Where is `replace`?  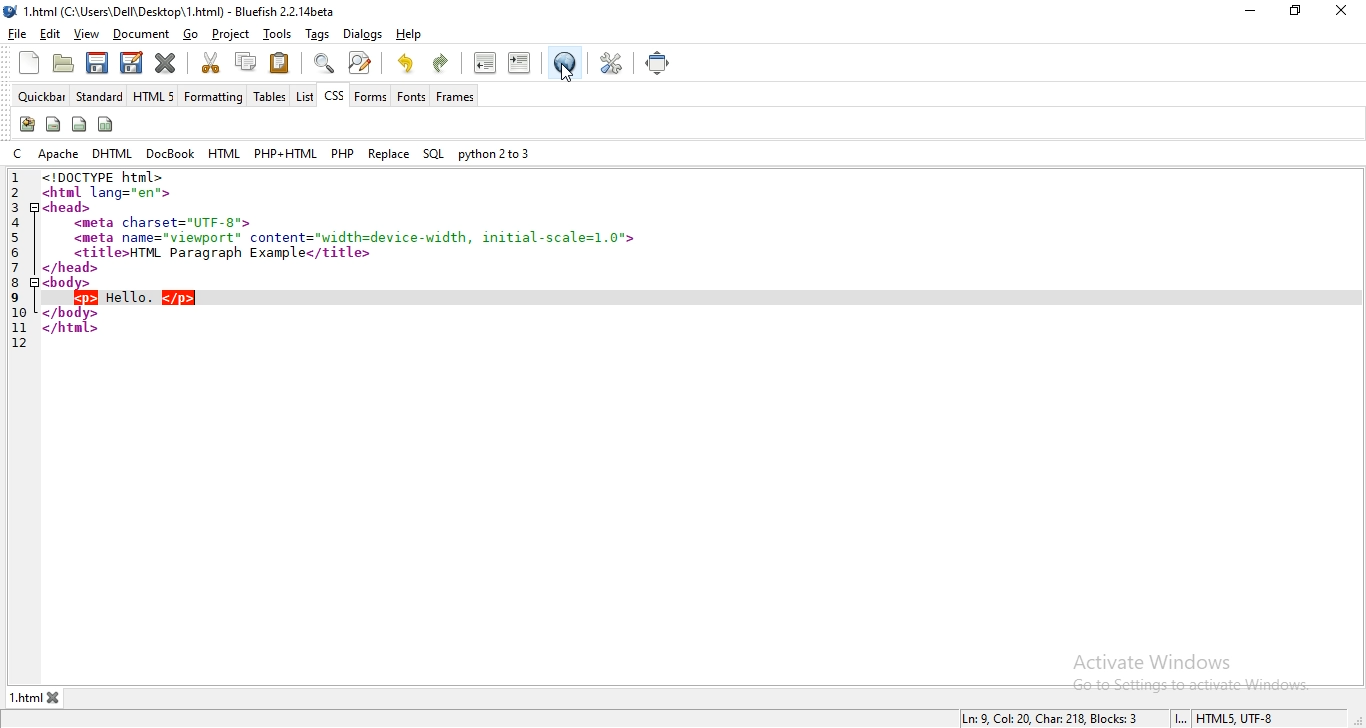
replace is located at coordinates (389, 153).